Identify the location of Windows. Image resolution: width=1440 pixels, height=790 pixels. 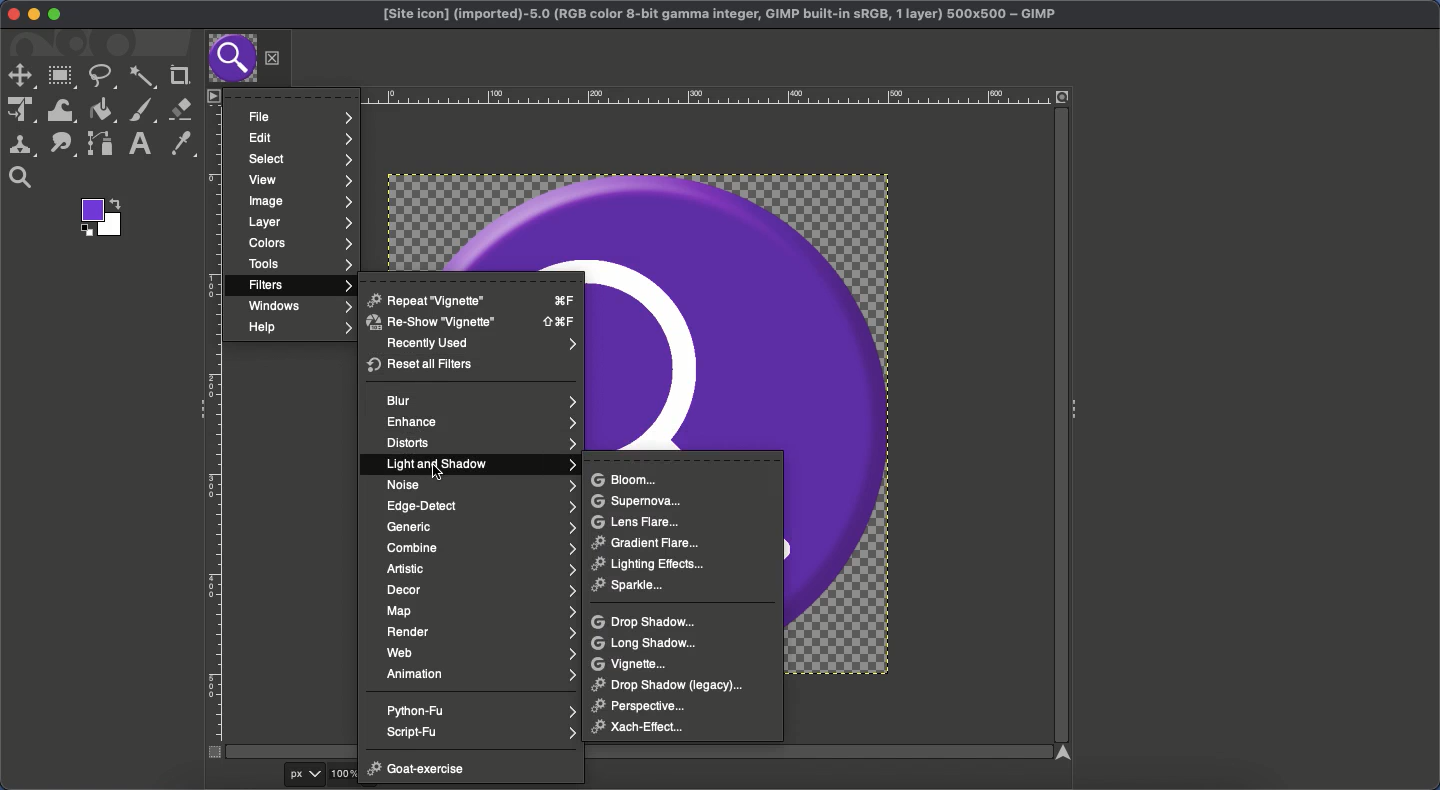
(297, 307).